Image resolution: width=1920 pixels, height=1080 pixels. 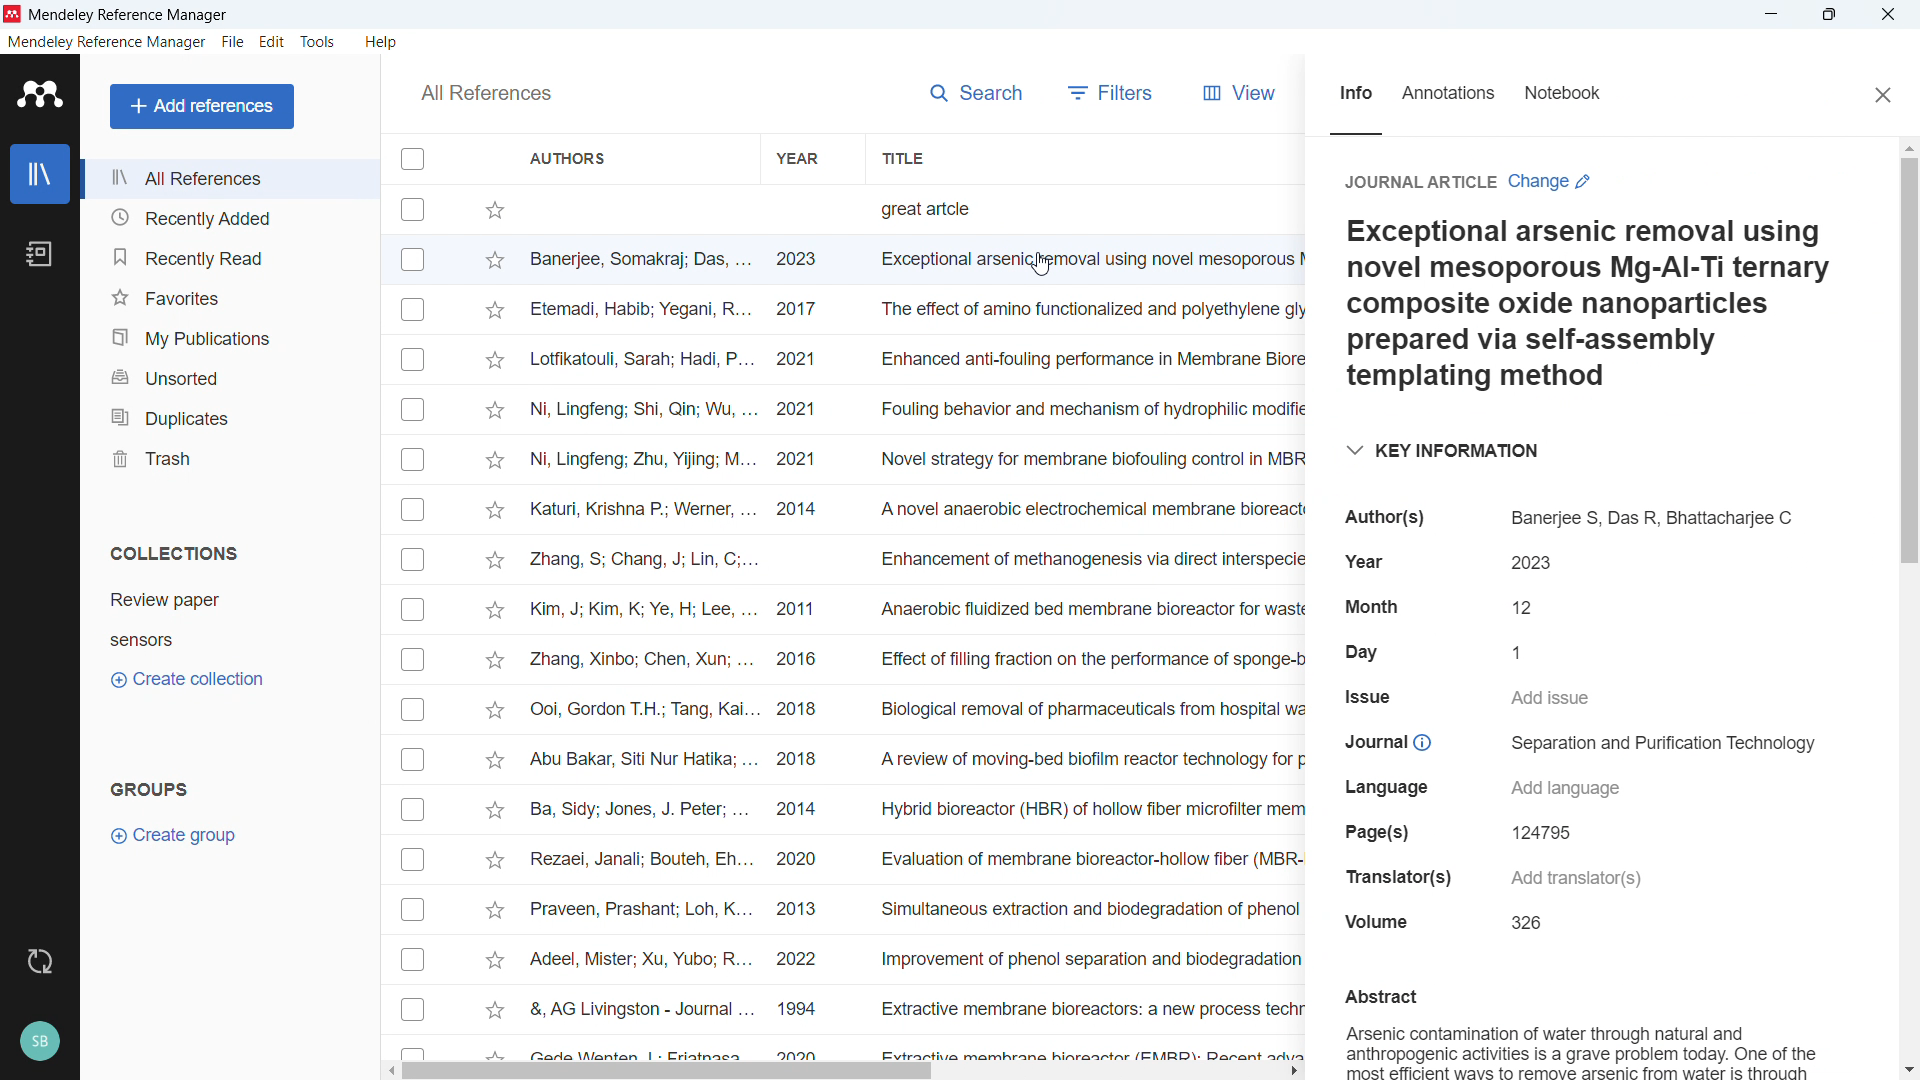 I want to click on mendeley reference manager, so click(x=107, y=42).